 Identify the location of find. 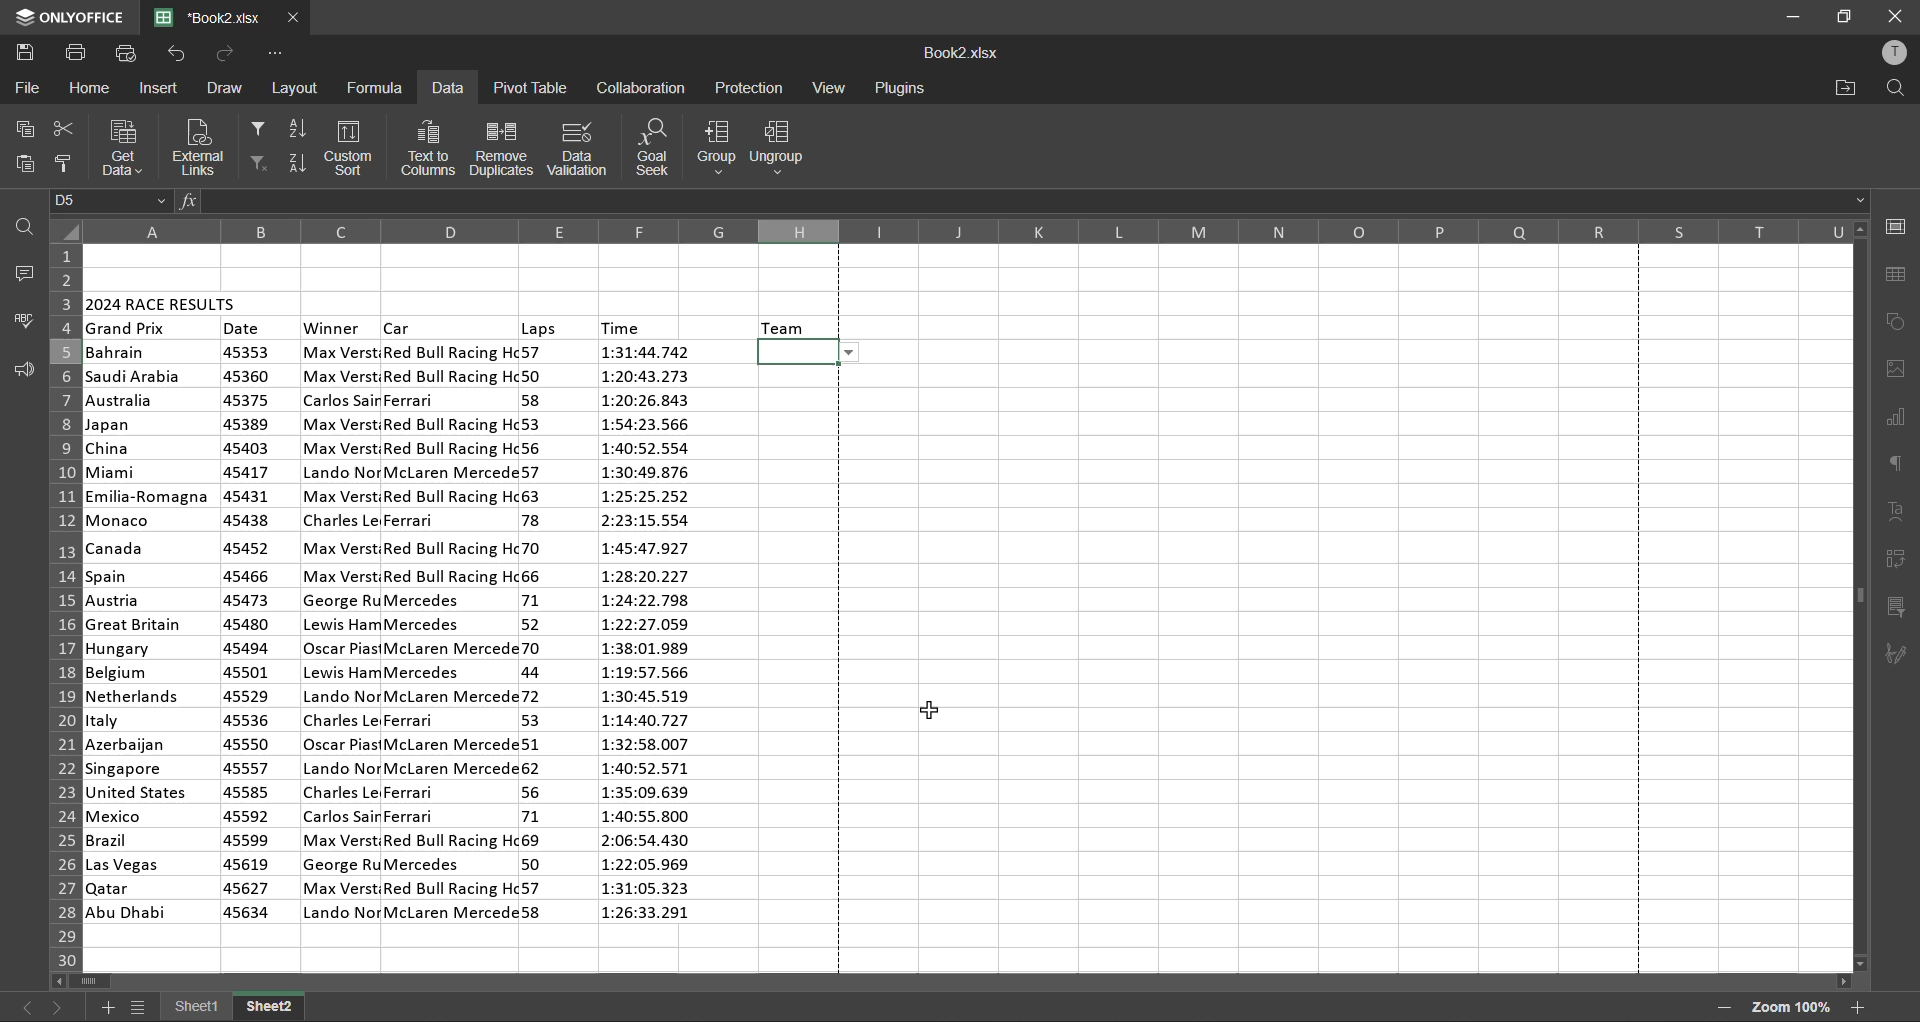
(1889, 88).